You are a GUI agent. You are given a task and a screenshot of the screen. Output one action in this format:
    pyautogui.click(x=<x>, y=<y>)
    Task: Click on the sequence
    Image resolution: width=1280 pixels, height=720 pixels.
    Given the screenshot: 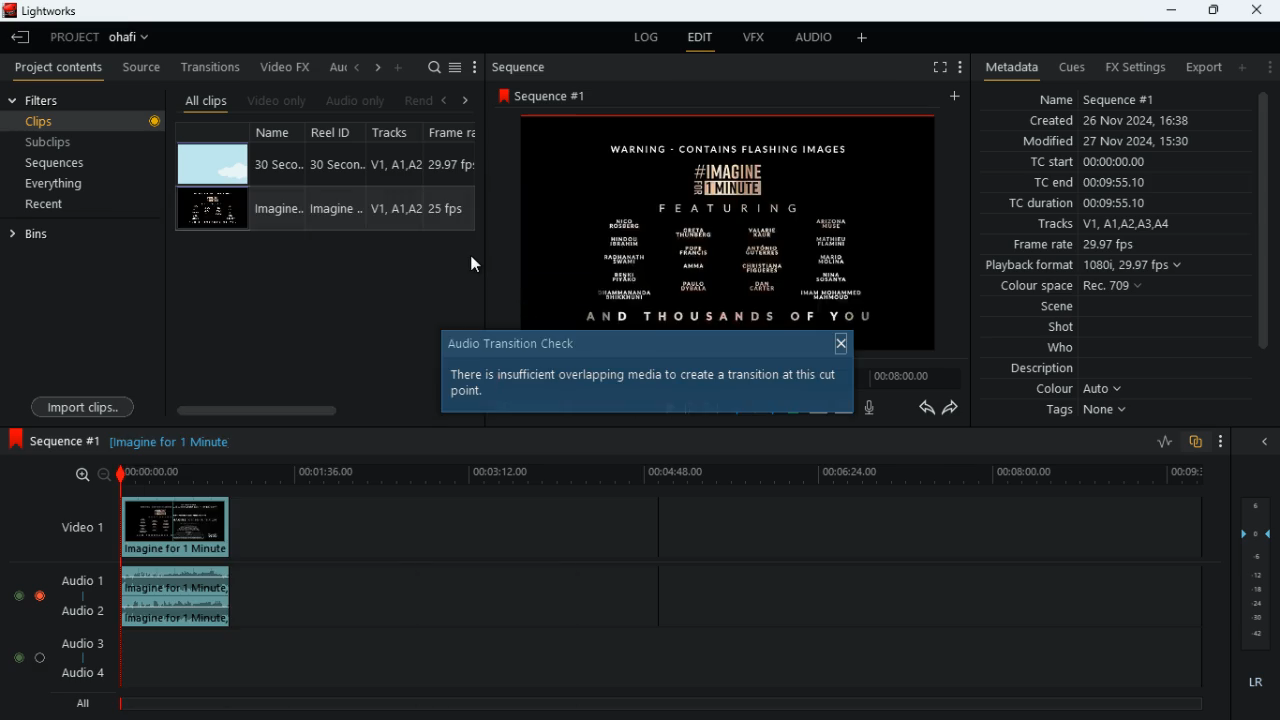 What is the action you would take?
    pyautogui.click(x=525, y=67)
    